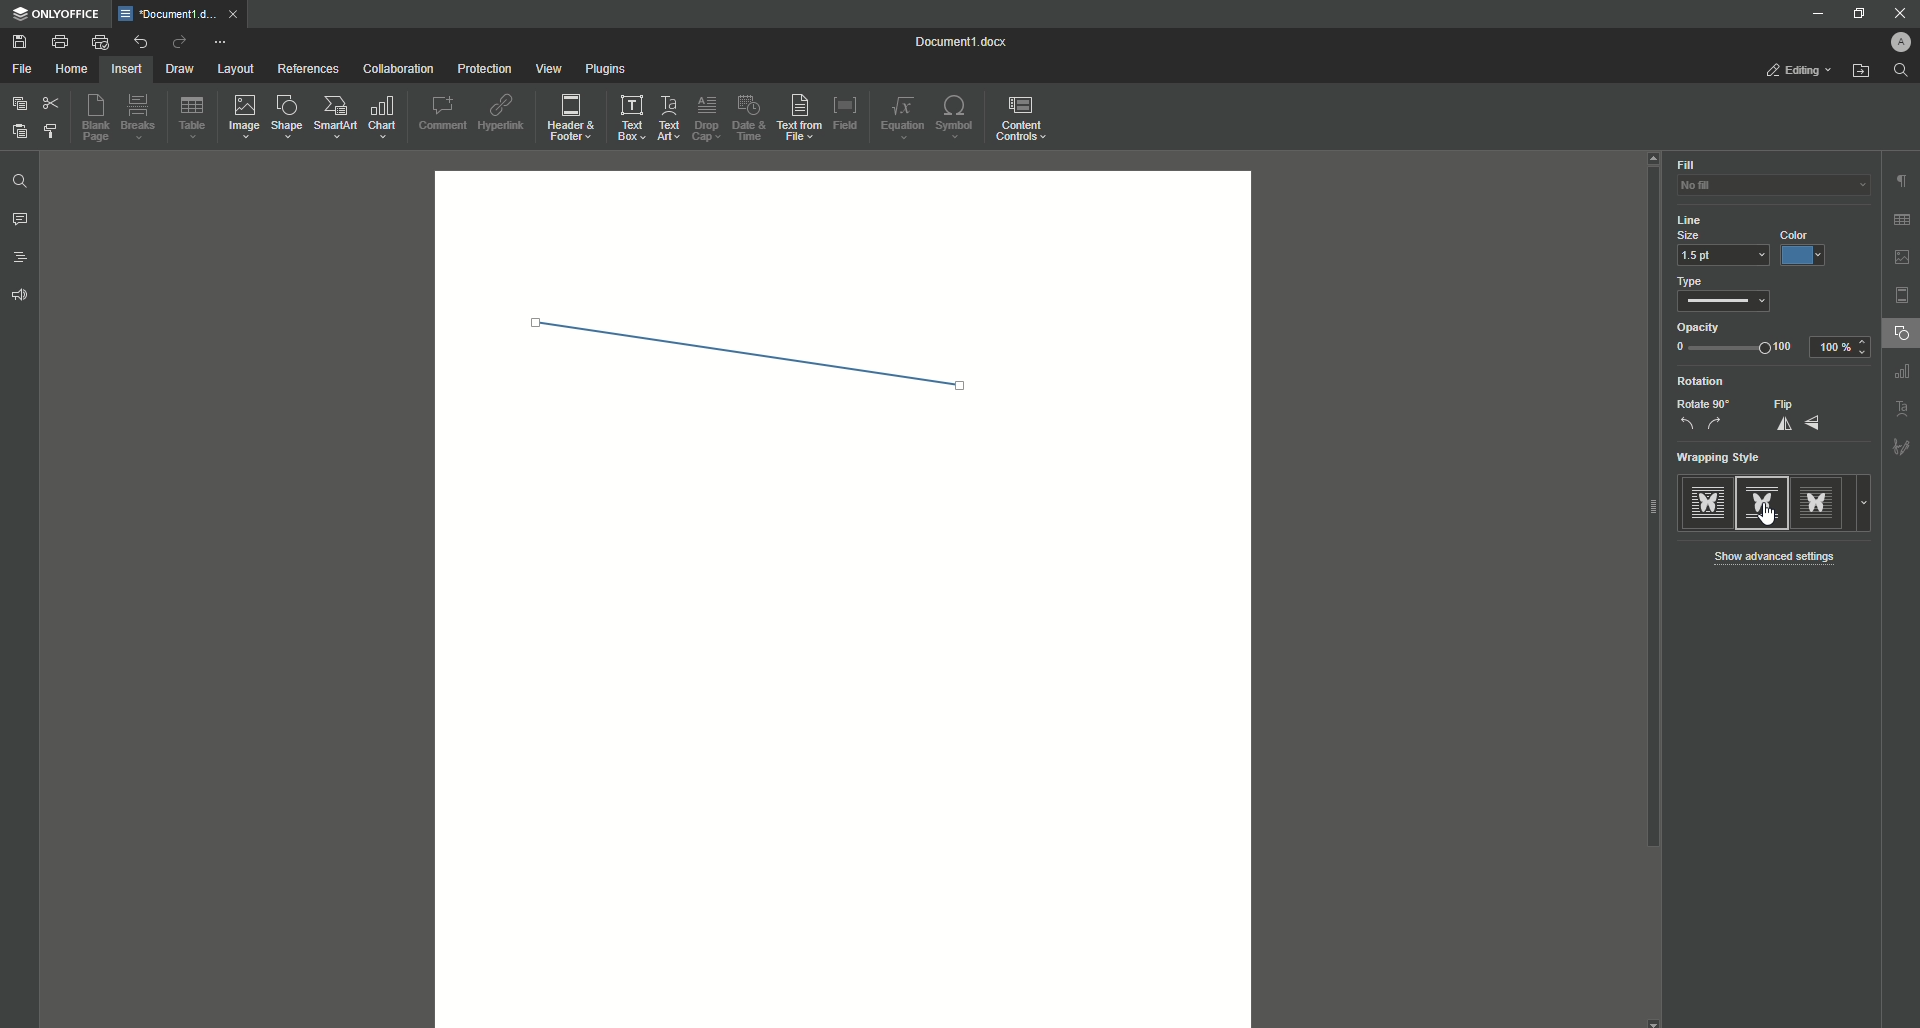 The image size is (1920, 1028). I want to click on tab 1, so click(184, 14).